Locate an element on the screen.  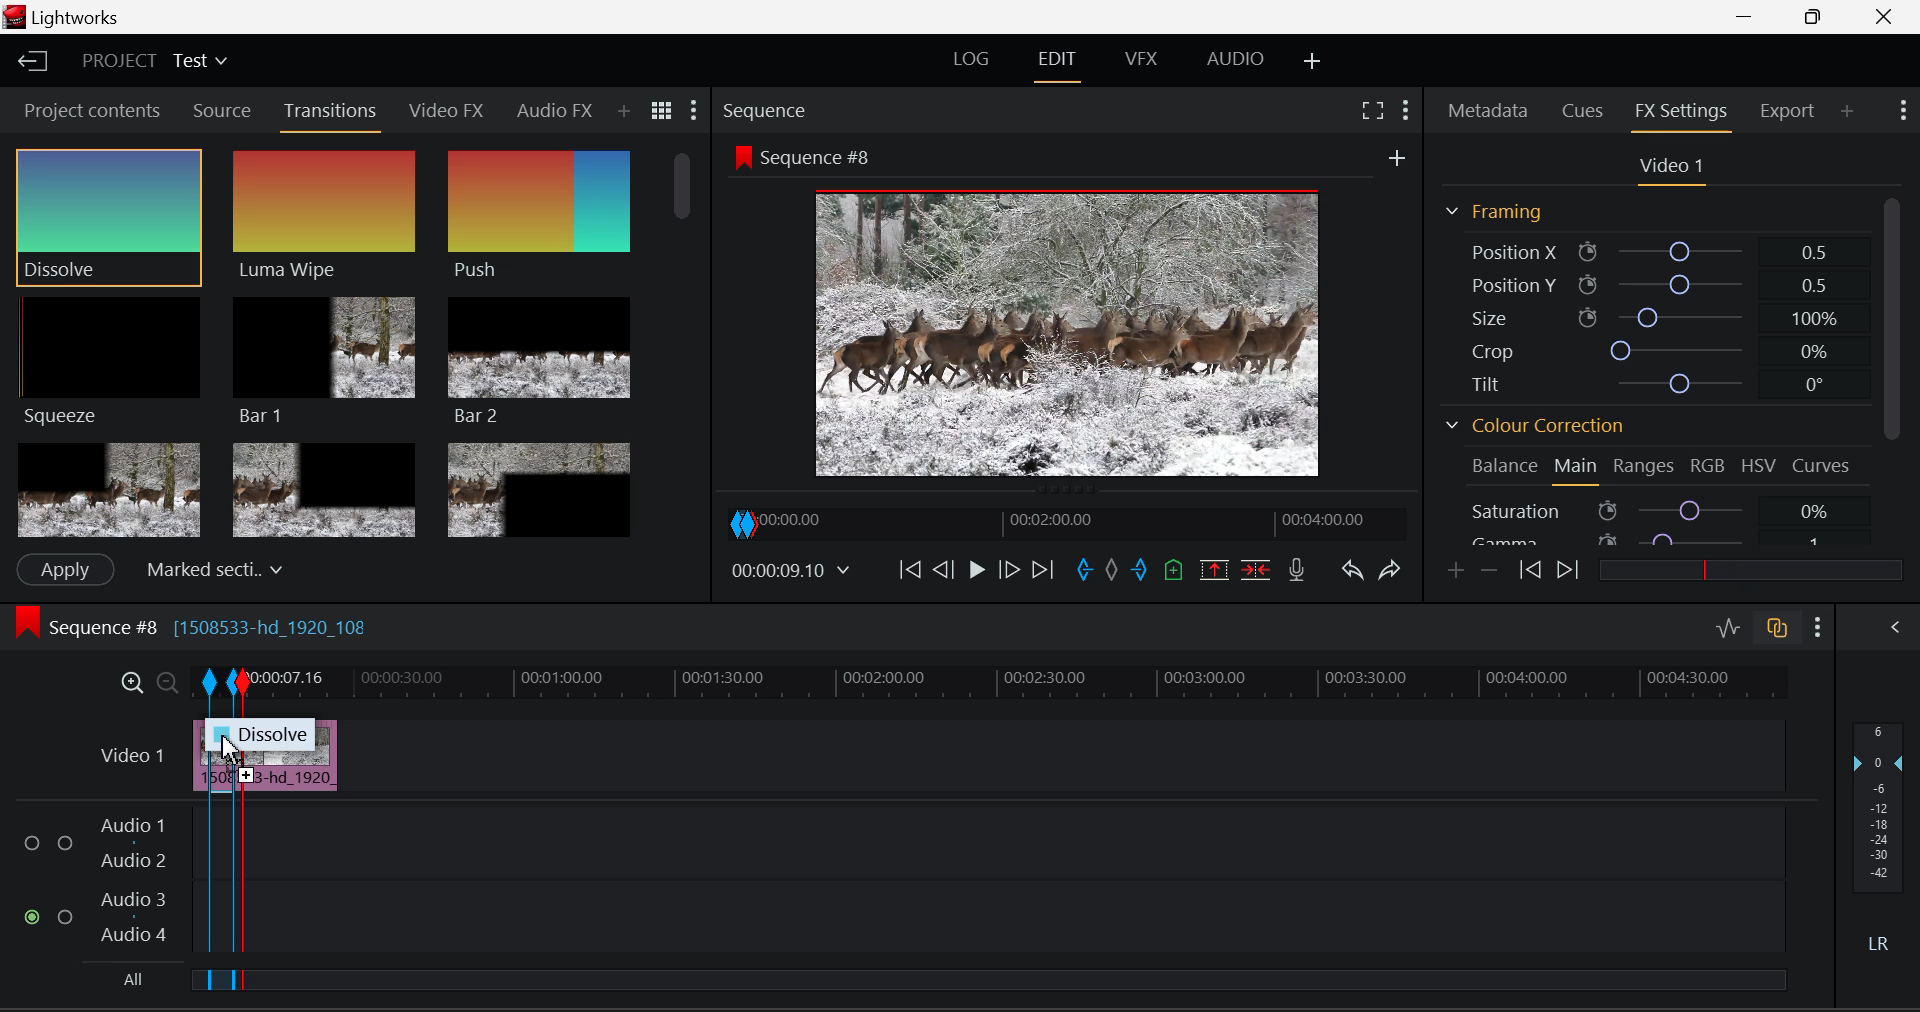
Scroll Bar is located at coordinates (1891, 372).